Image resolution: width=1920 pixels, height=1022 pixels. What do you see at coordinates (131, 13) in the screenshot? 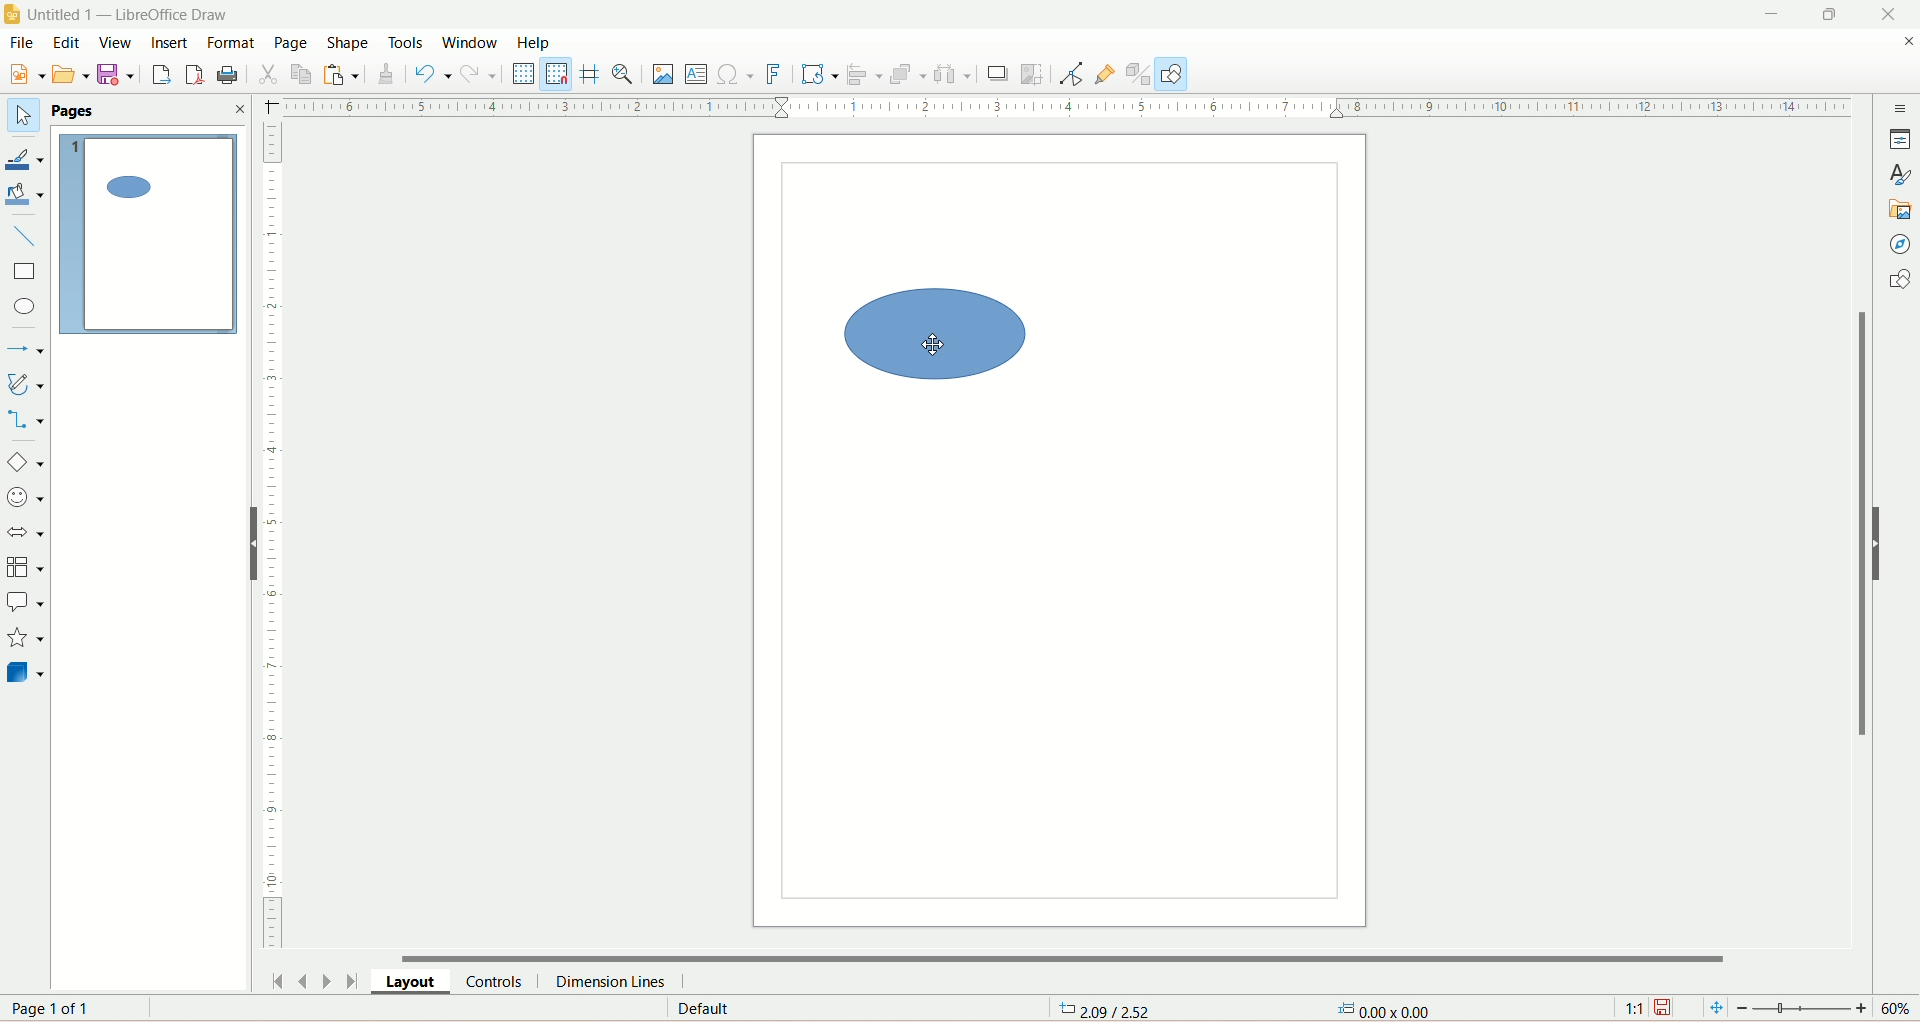
I see `title` at bounding box center [131, 13].